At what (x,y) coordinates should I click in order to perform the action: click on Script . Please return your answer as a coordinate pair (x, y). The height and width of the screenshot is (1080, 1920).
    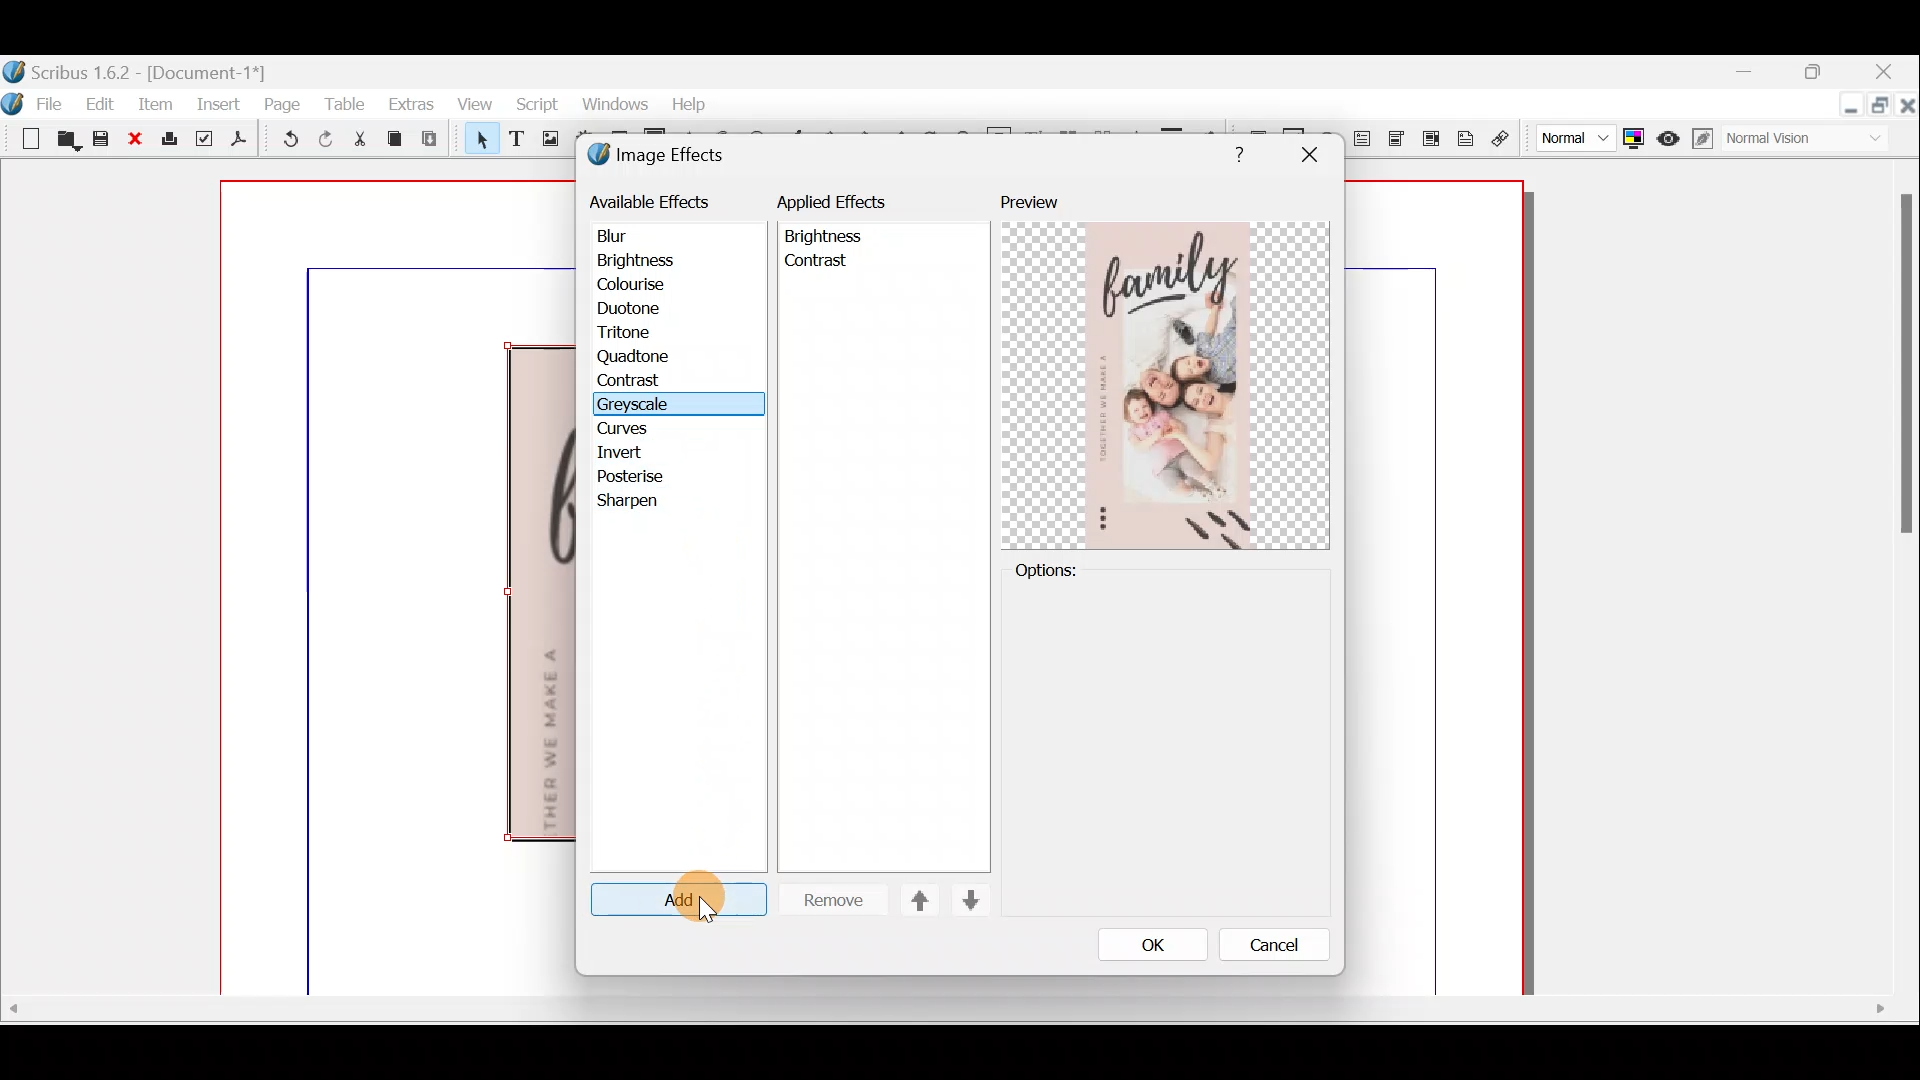
    Looking at the image, I should click on (543, 106).